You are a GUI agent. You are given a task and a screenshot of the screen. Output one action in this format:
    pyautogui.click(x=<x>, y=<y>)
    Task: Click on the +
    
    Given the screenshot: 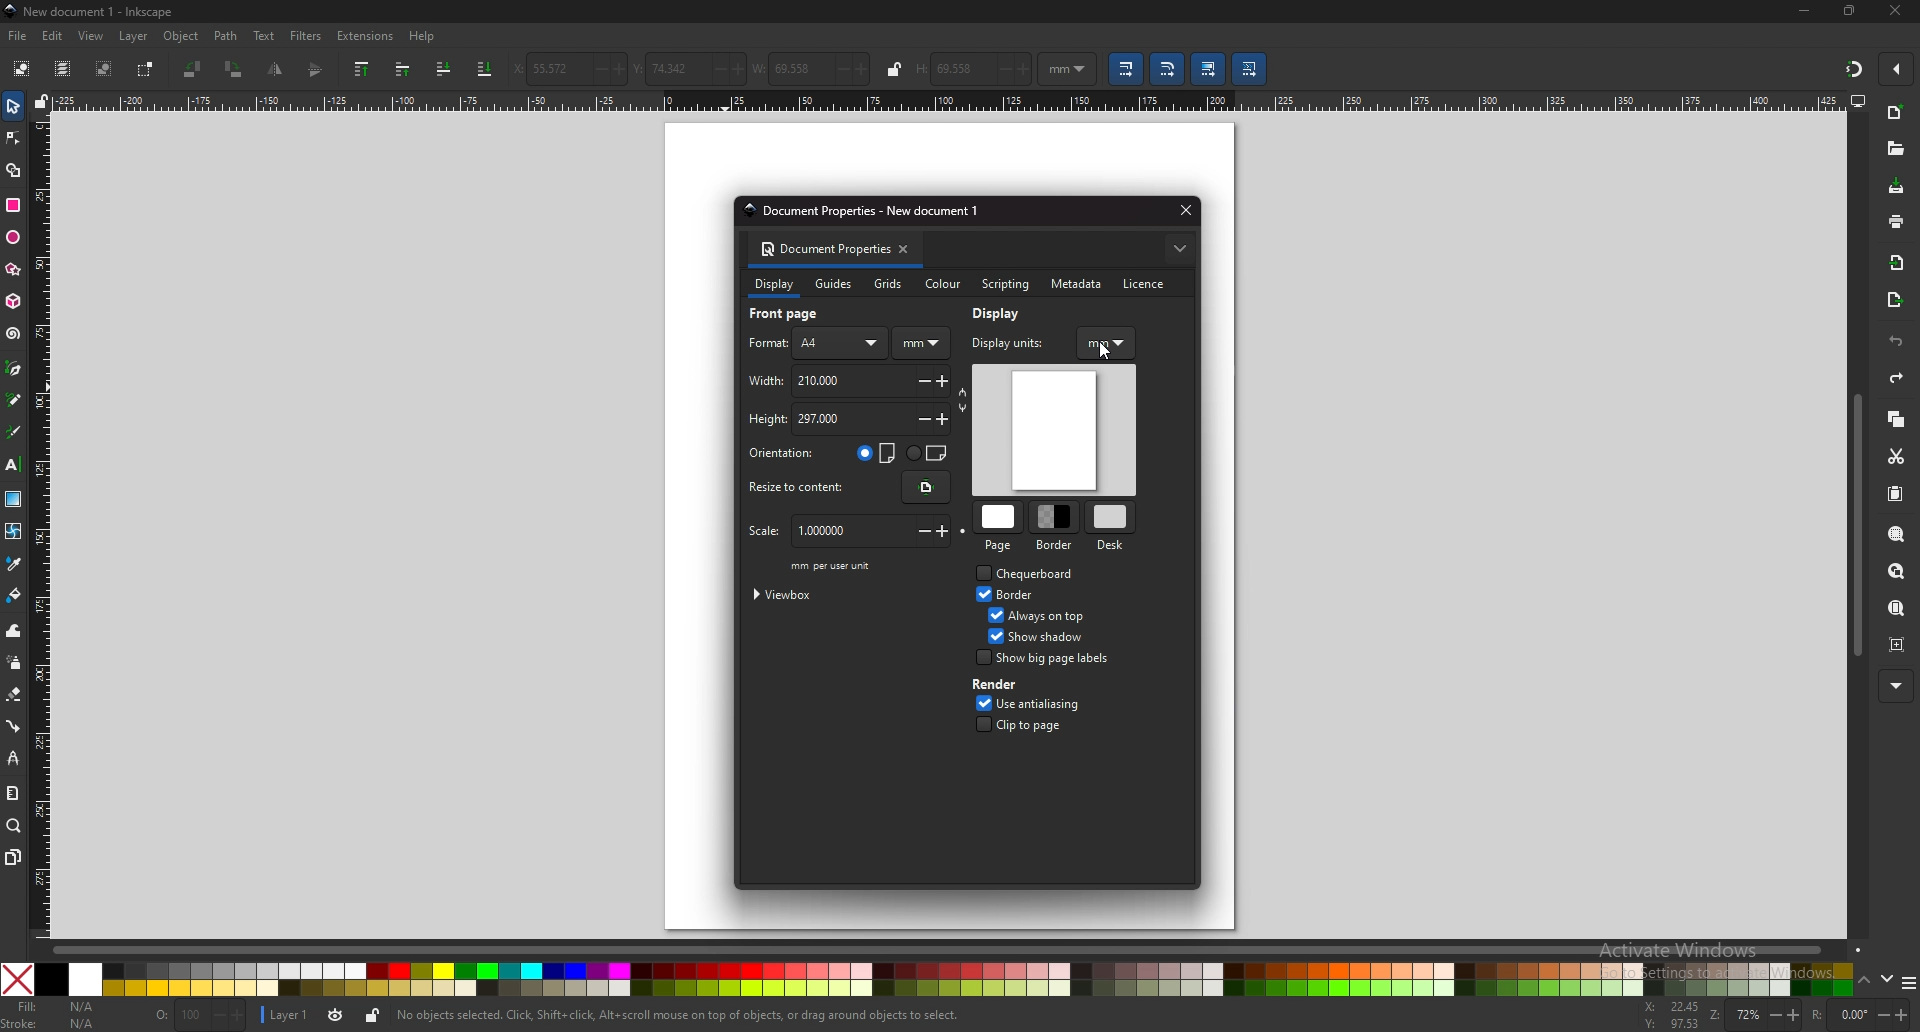 What is the action you would take?
    pyautogui.click(x=864, y=71)
    